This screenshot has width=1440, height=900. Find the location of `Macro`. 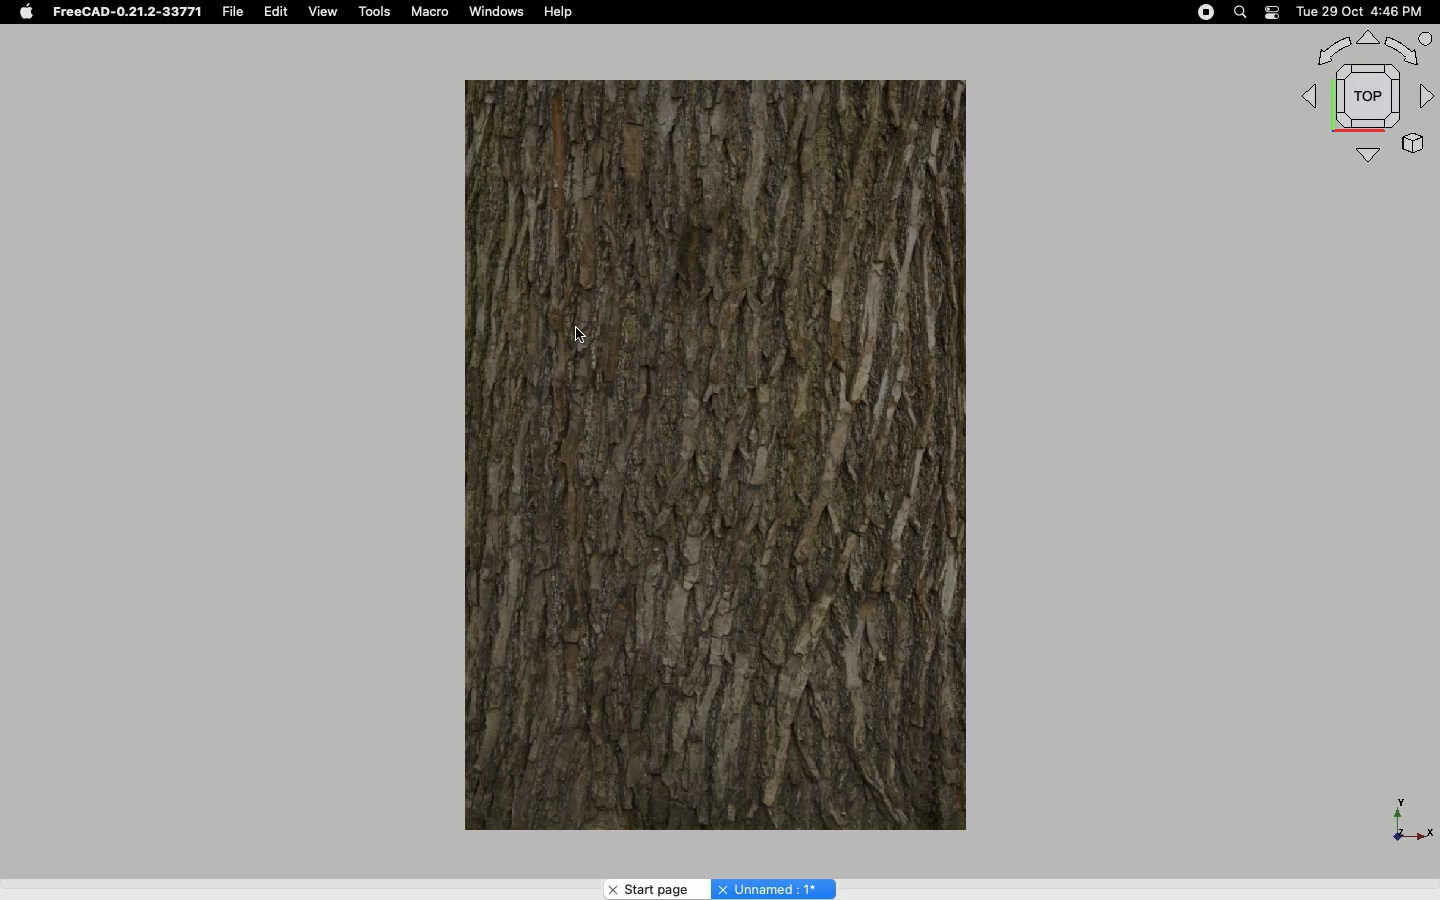

Macro is located at coordinates (434, 14).